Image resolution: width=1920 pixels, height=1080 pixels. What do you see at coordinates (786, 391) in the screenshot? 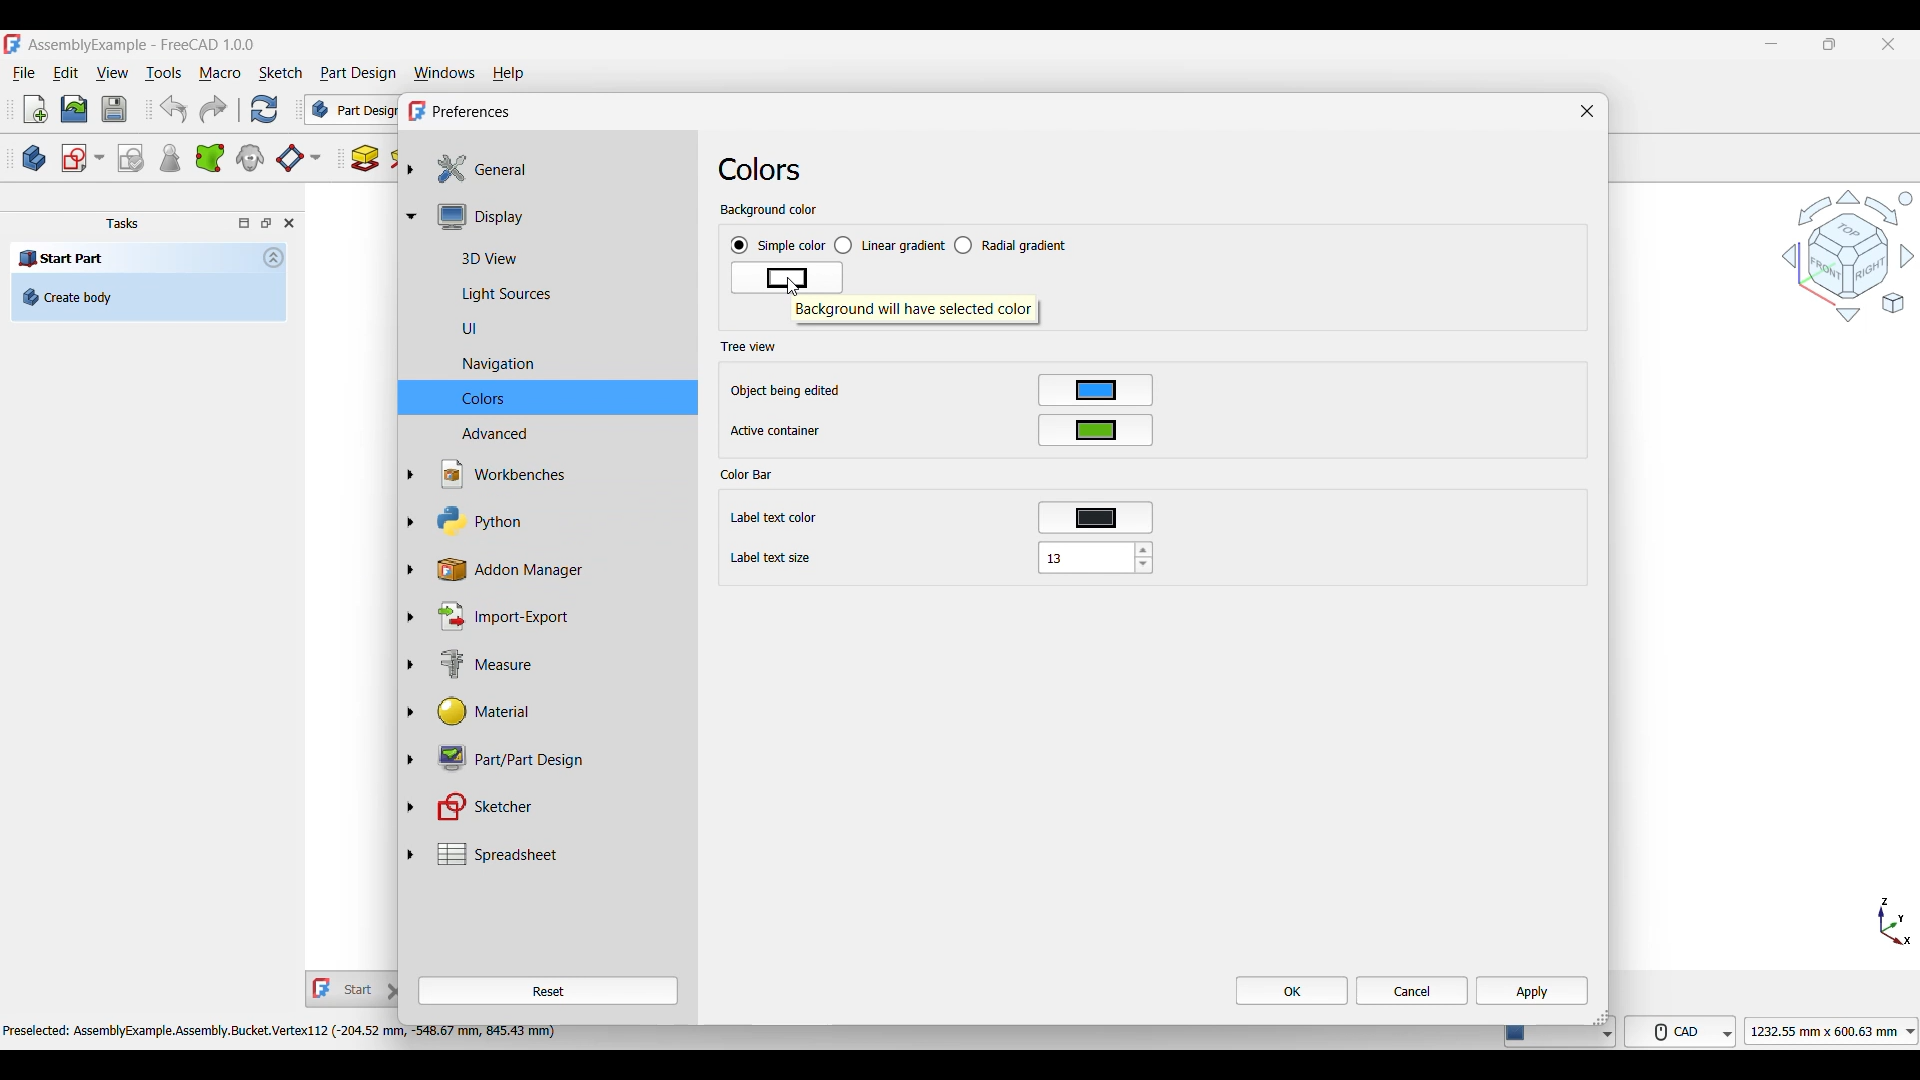
I see `object being edited` at bounding box center [786, 391].